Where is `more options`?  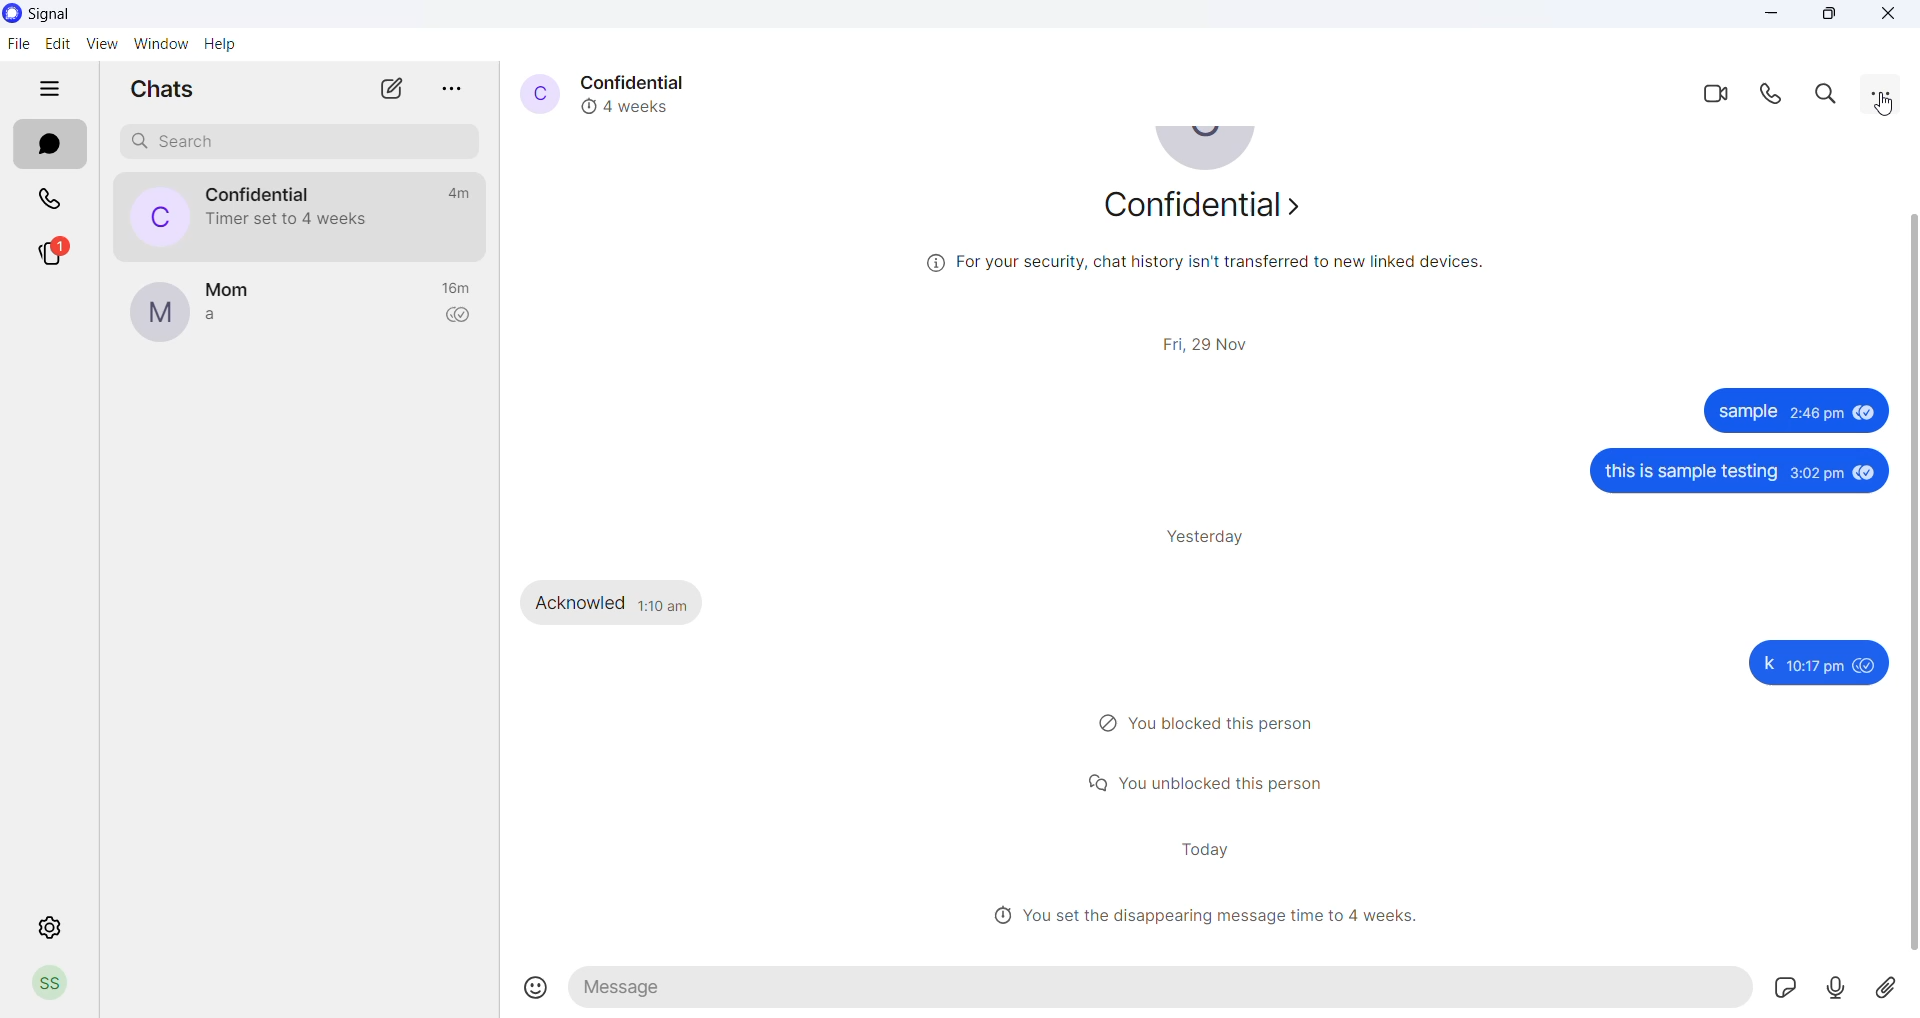 more options is located at coordinates (454, 87).